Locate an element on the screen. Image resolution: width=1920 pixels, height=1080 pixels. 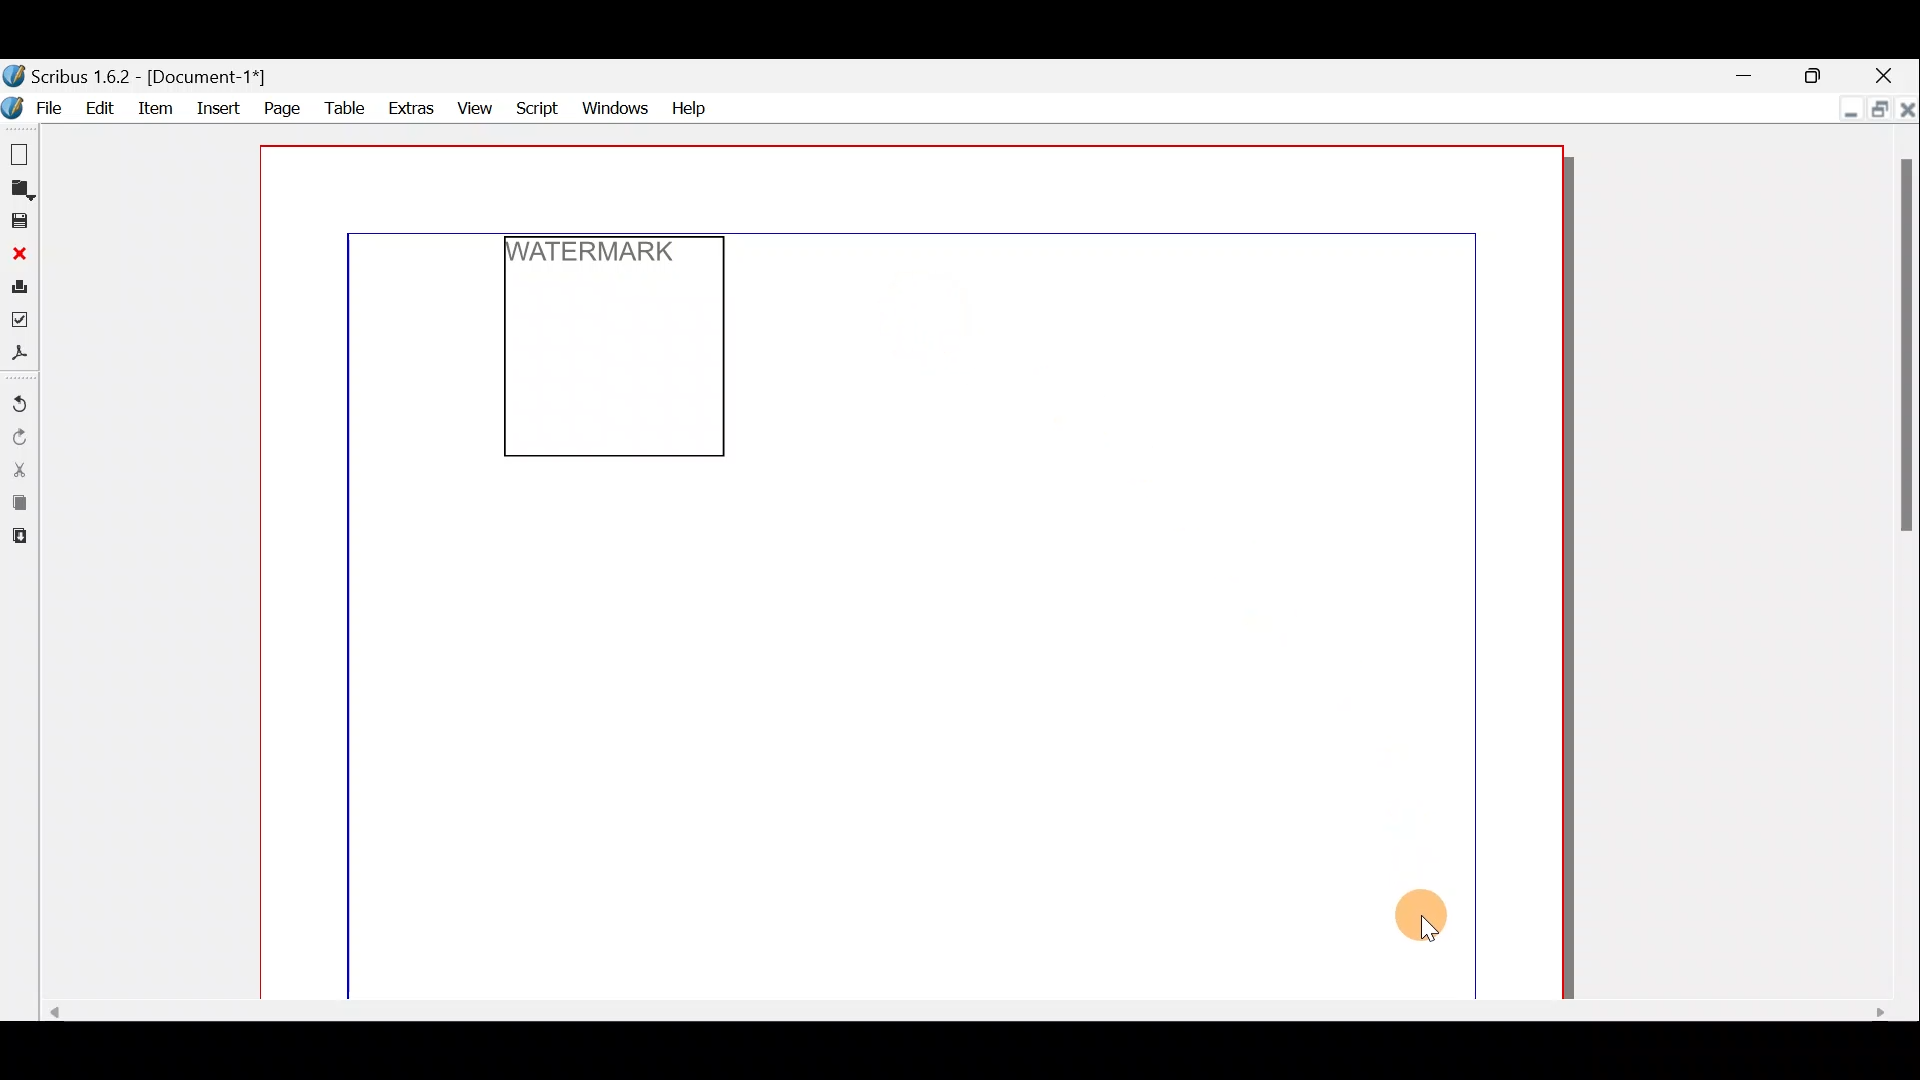
Table is located at coordinates (343, 110).